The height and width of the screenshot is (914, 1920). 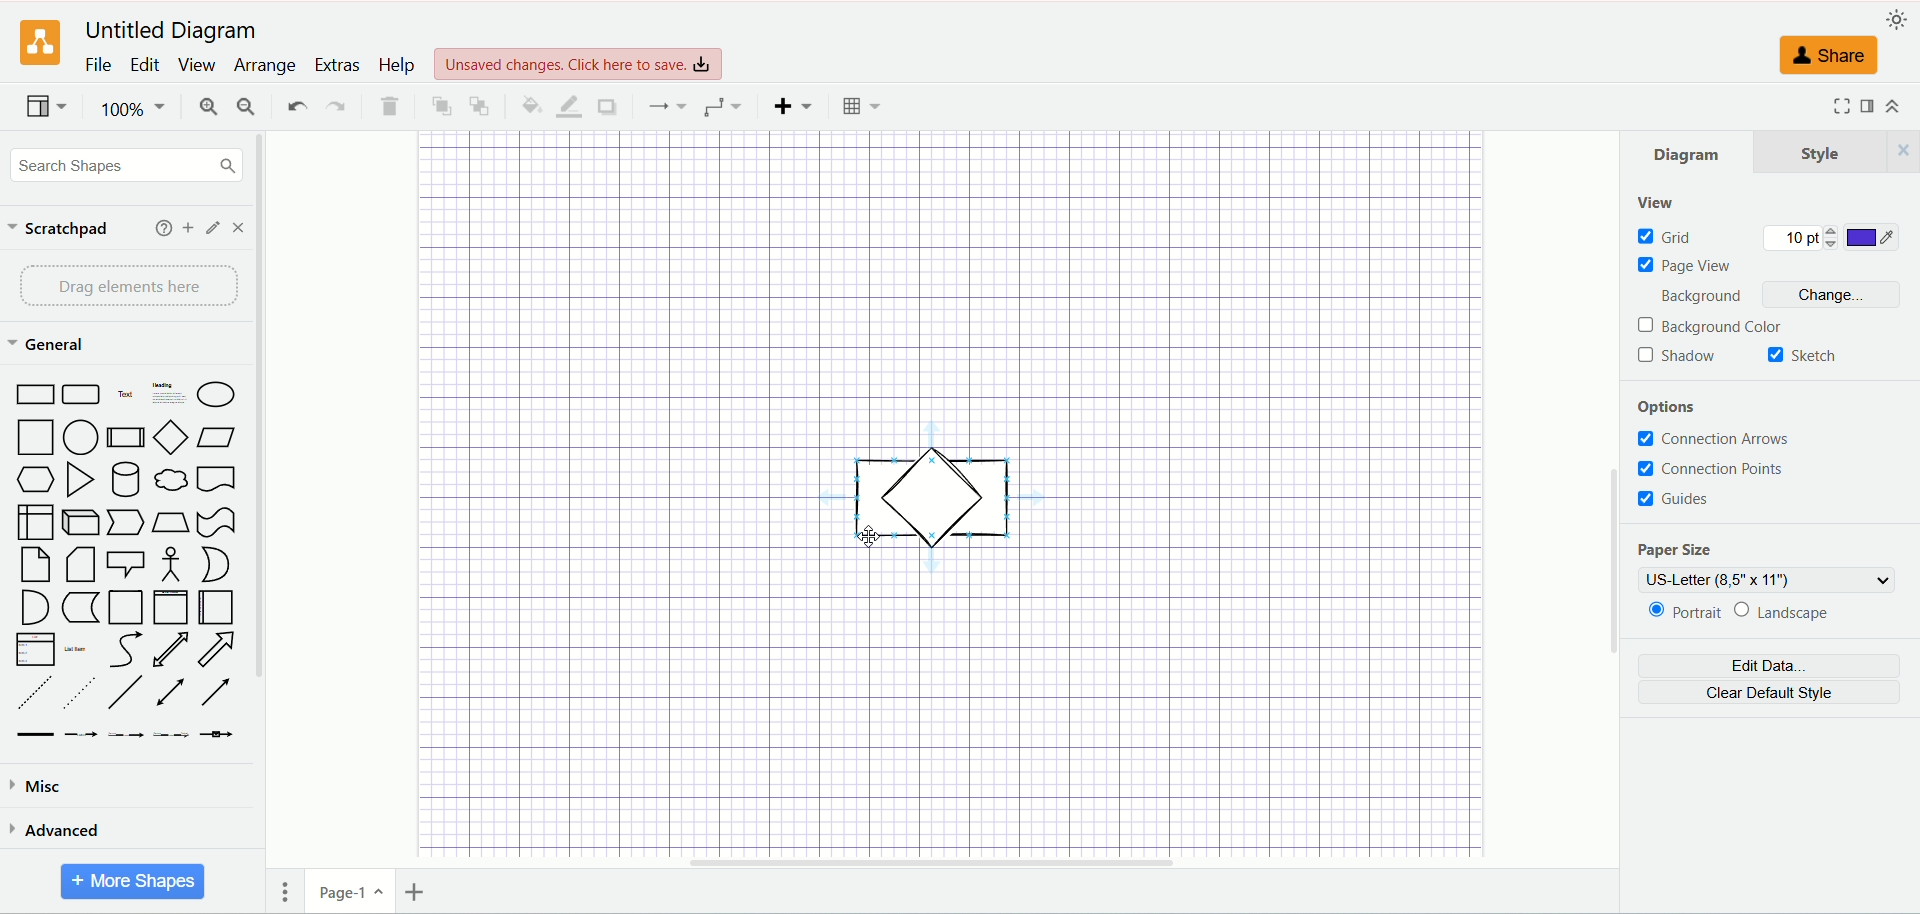 What do you see at coordinates (124, 522) in the screenshot?
I see `Step` at bounding box center [124, 522].